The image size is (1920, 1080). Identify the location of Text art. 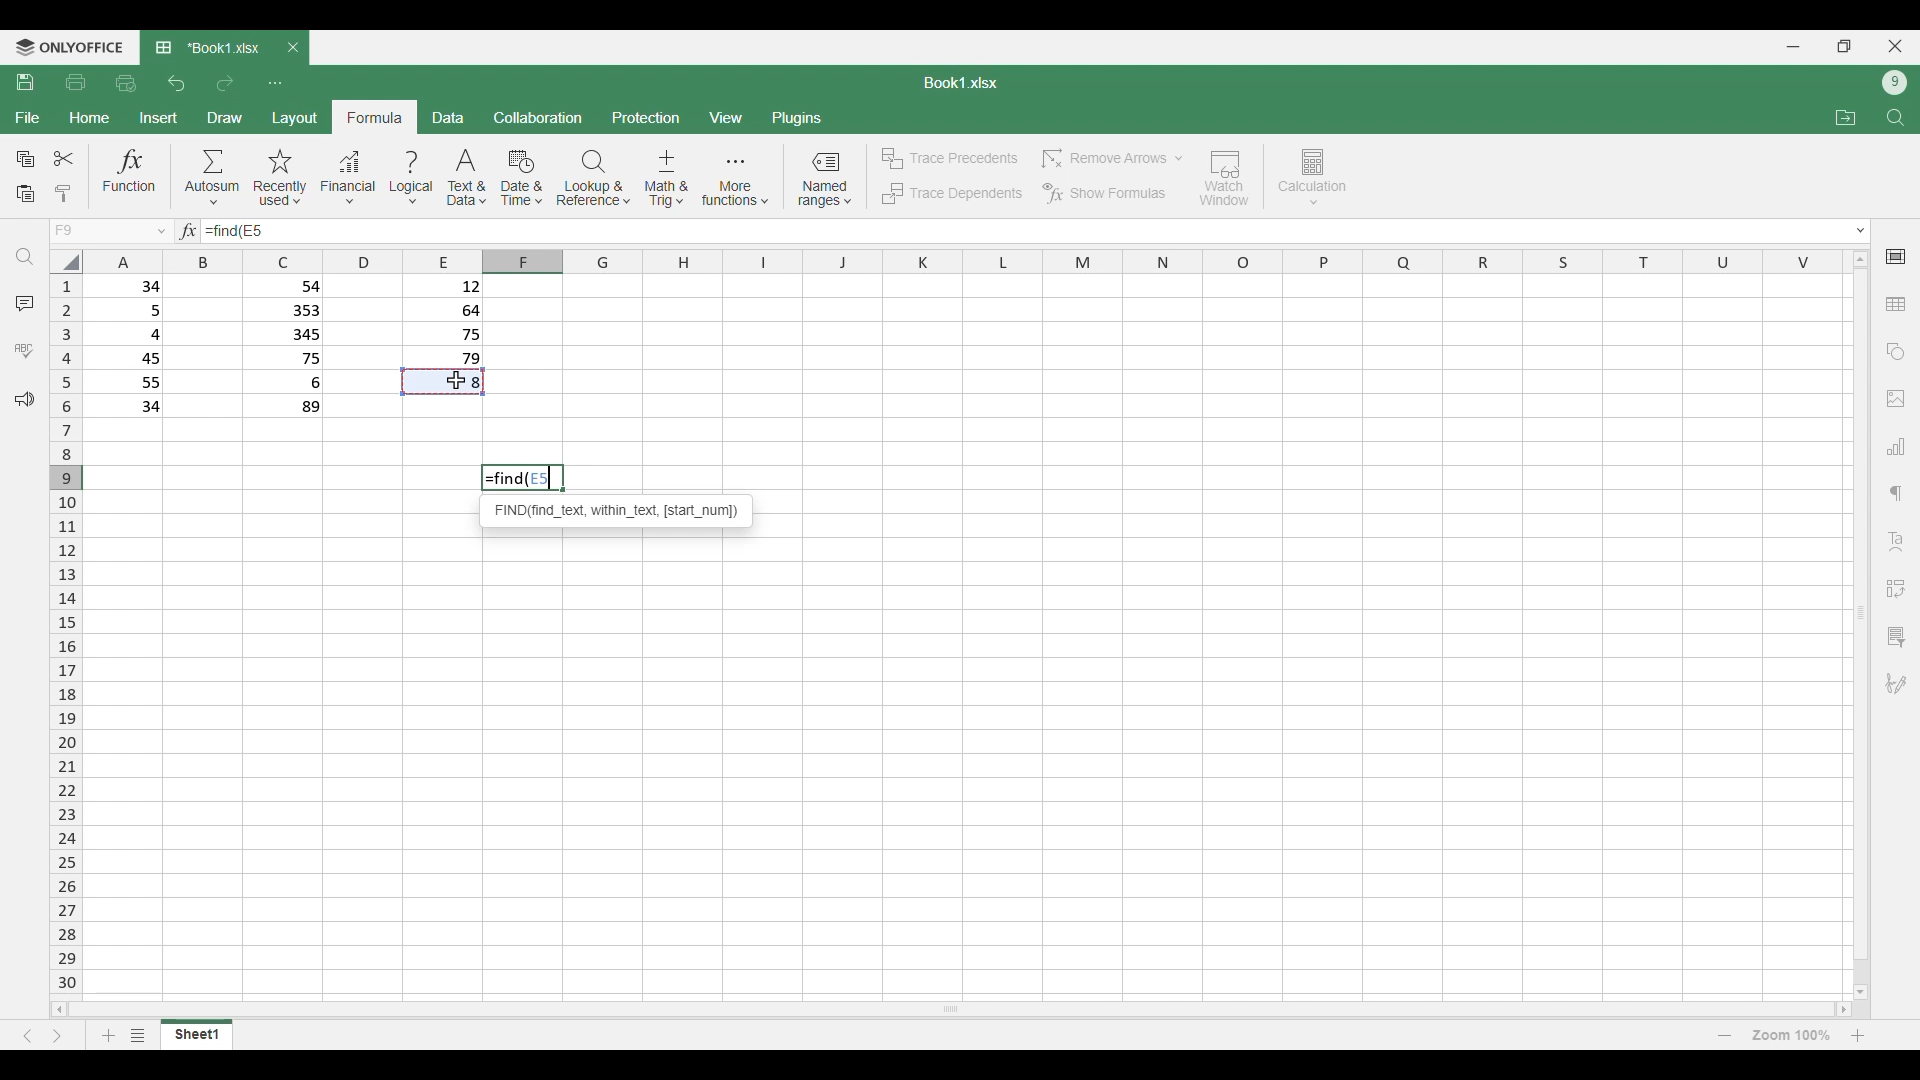
(1895, 542).